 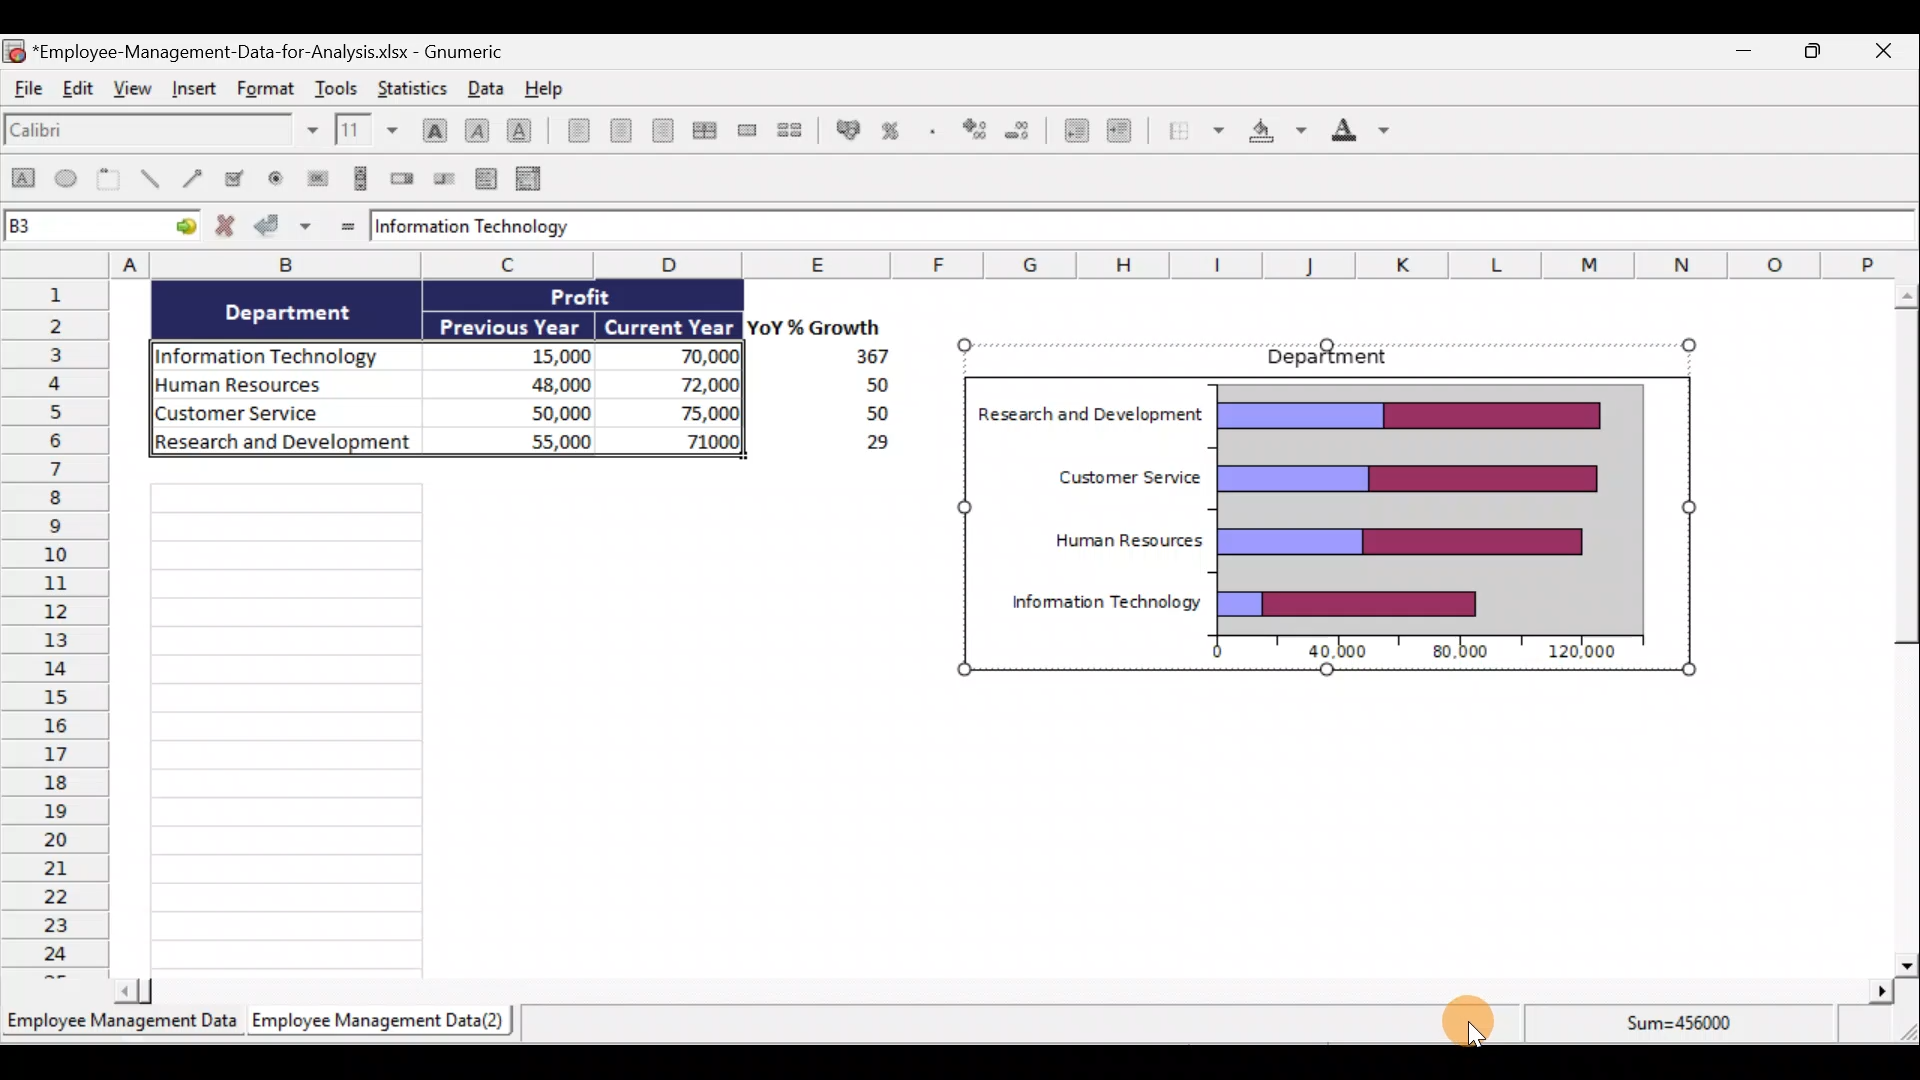 What do you see at coordinates (122, 1024) in the screenshot?
I see `Sheet 1` at bounding box center [122, 1024].